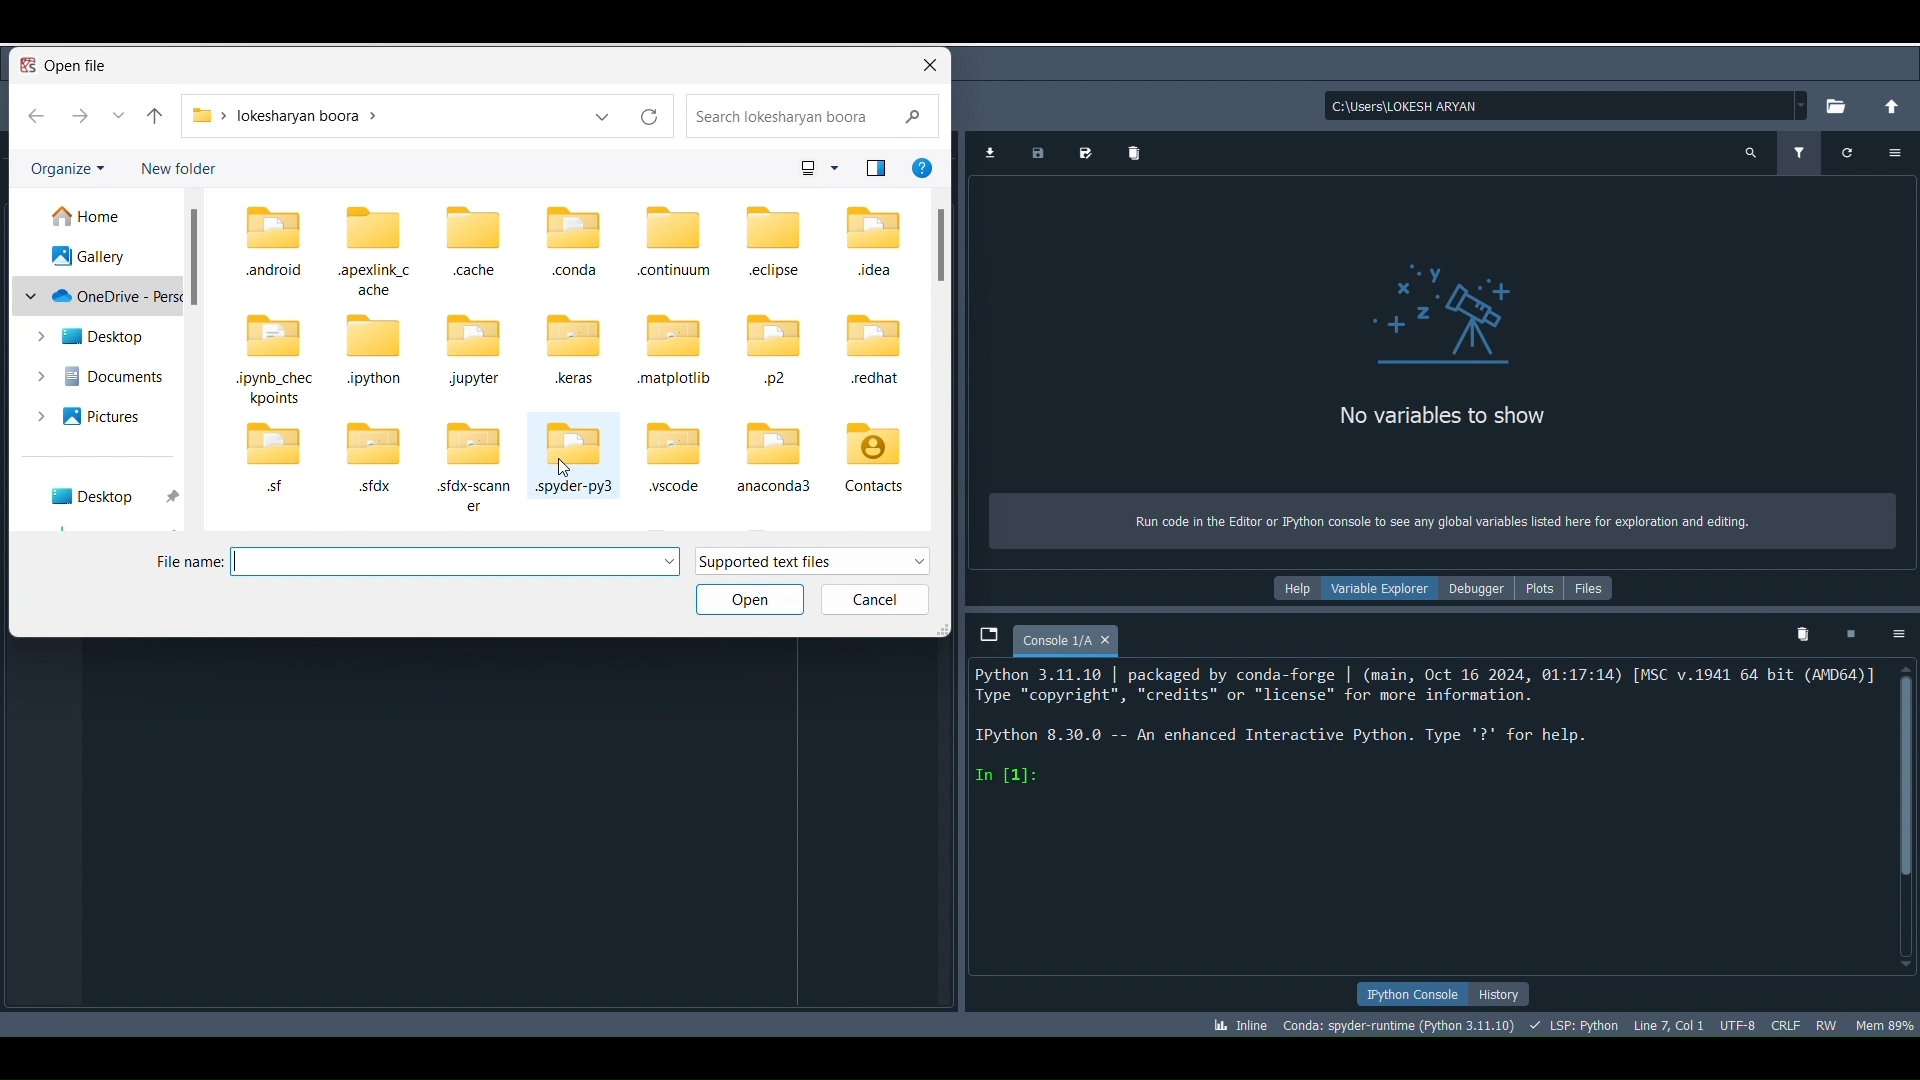  I want to click on Remove all data variables, so click(1128, 149).